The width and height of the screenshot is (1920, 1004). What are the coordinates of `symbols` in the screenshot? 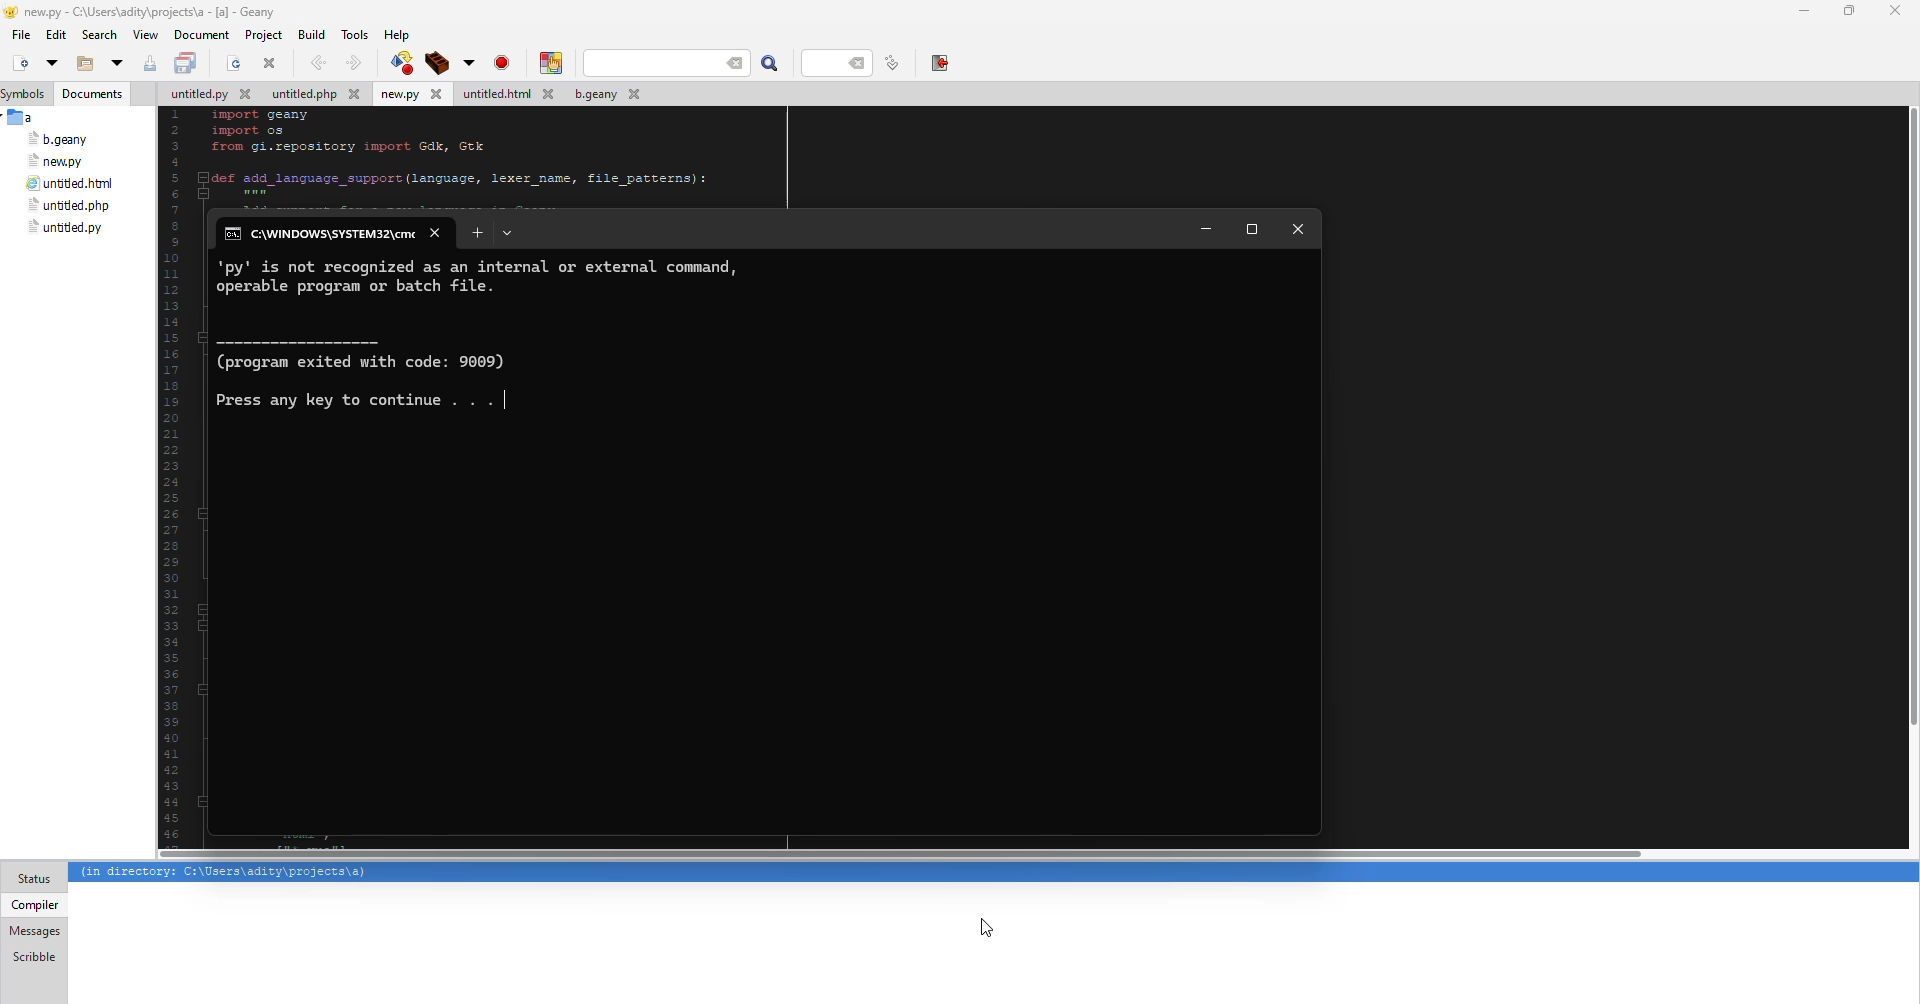 It's located at (23, 94).